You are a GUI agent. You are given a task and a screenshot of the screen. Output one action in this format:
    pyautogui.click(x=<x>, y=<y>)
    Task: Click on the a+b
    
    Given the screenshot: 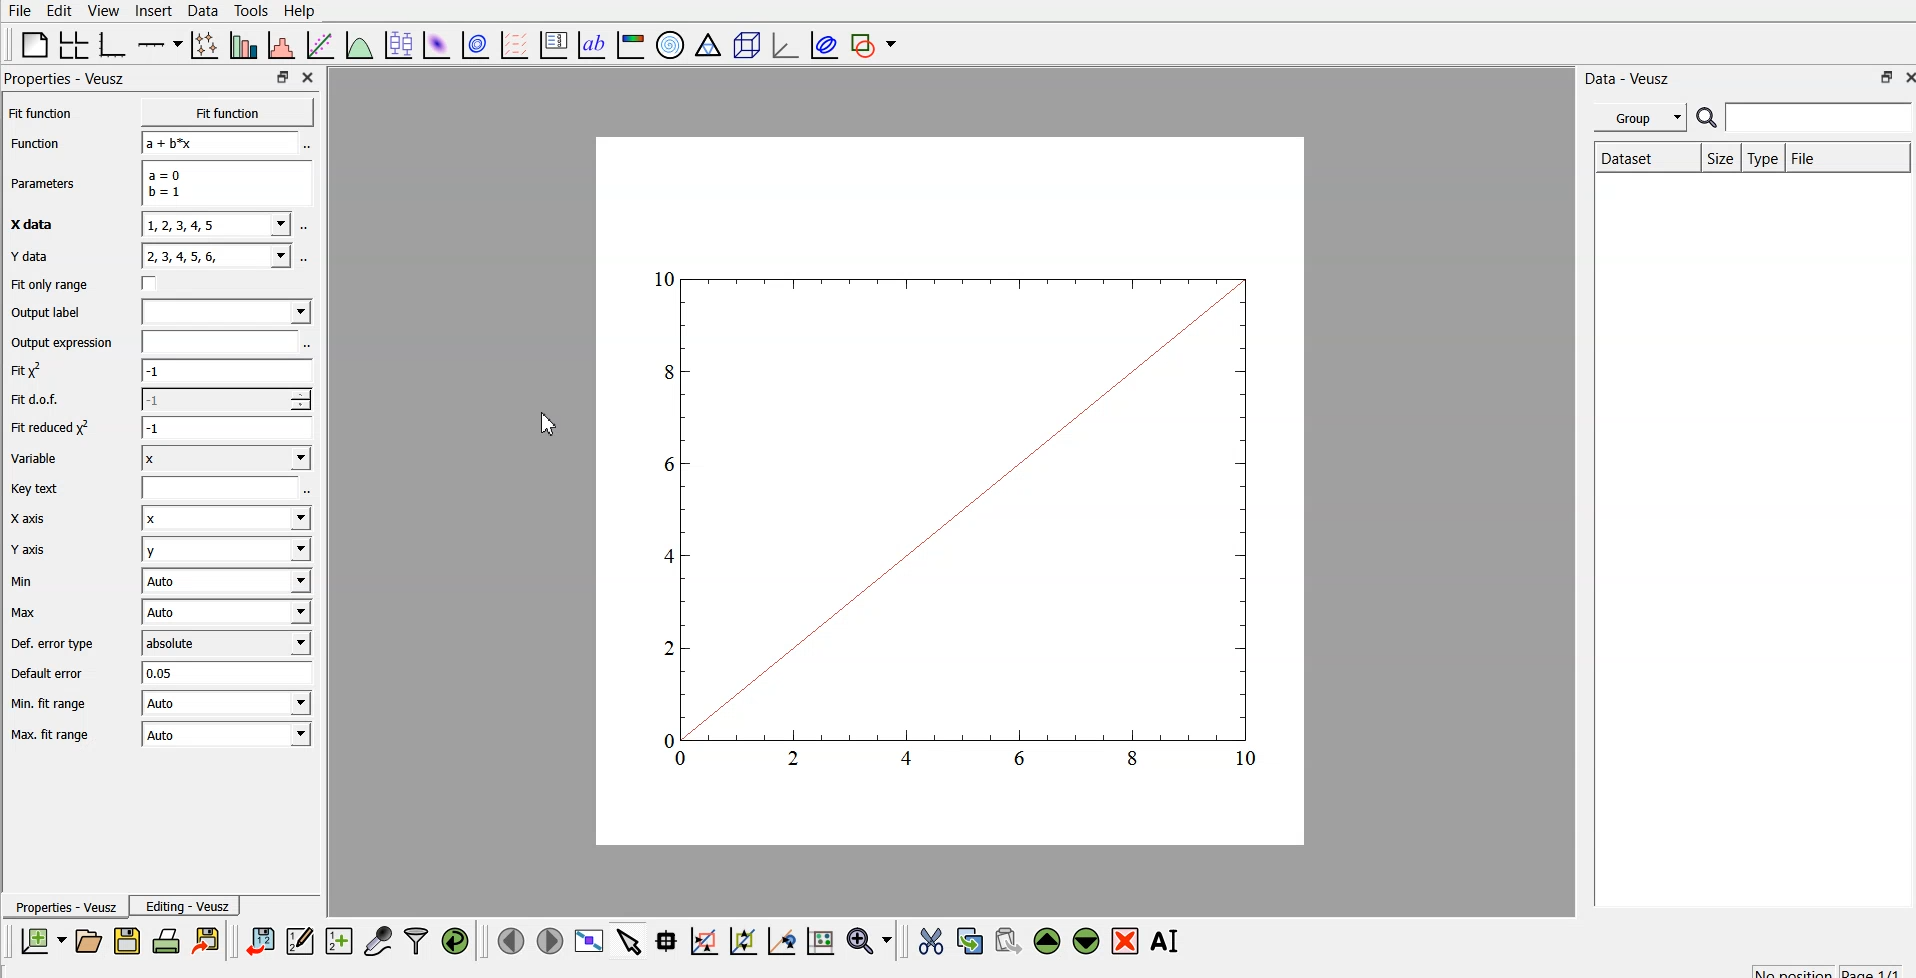 What is the action you would take?
    pyautogui.click(x=218, y=143)
    